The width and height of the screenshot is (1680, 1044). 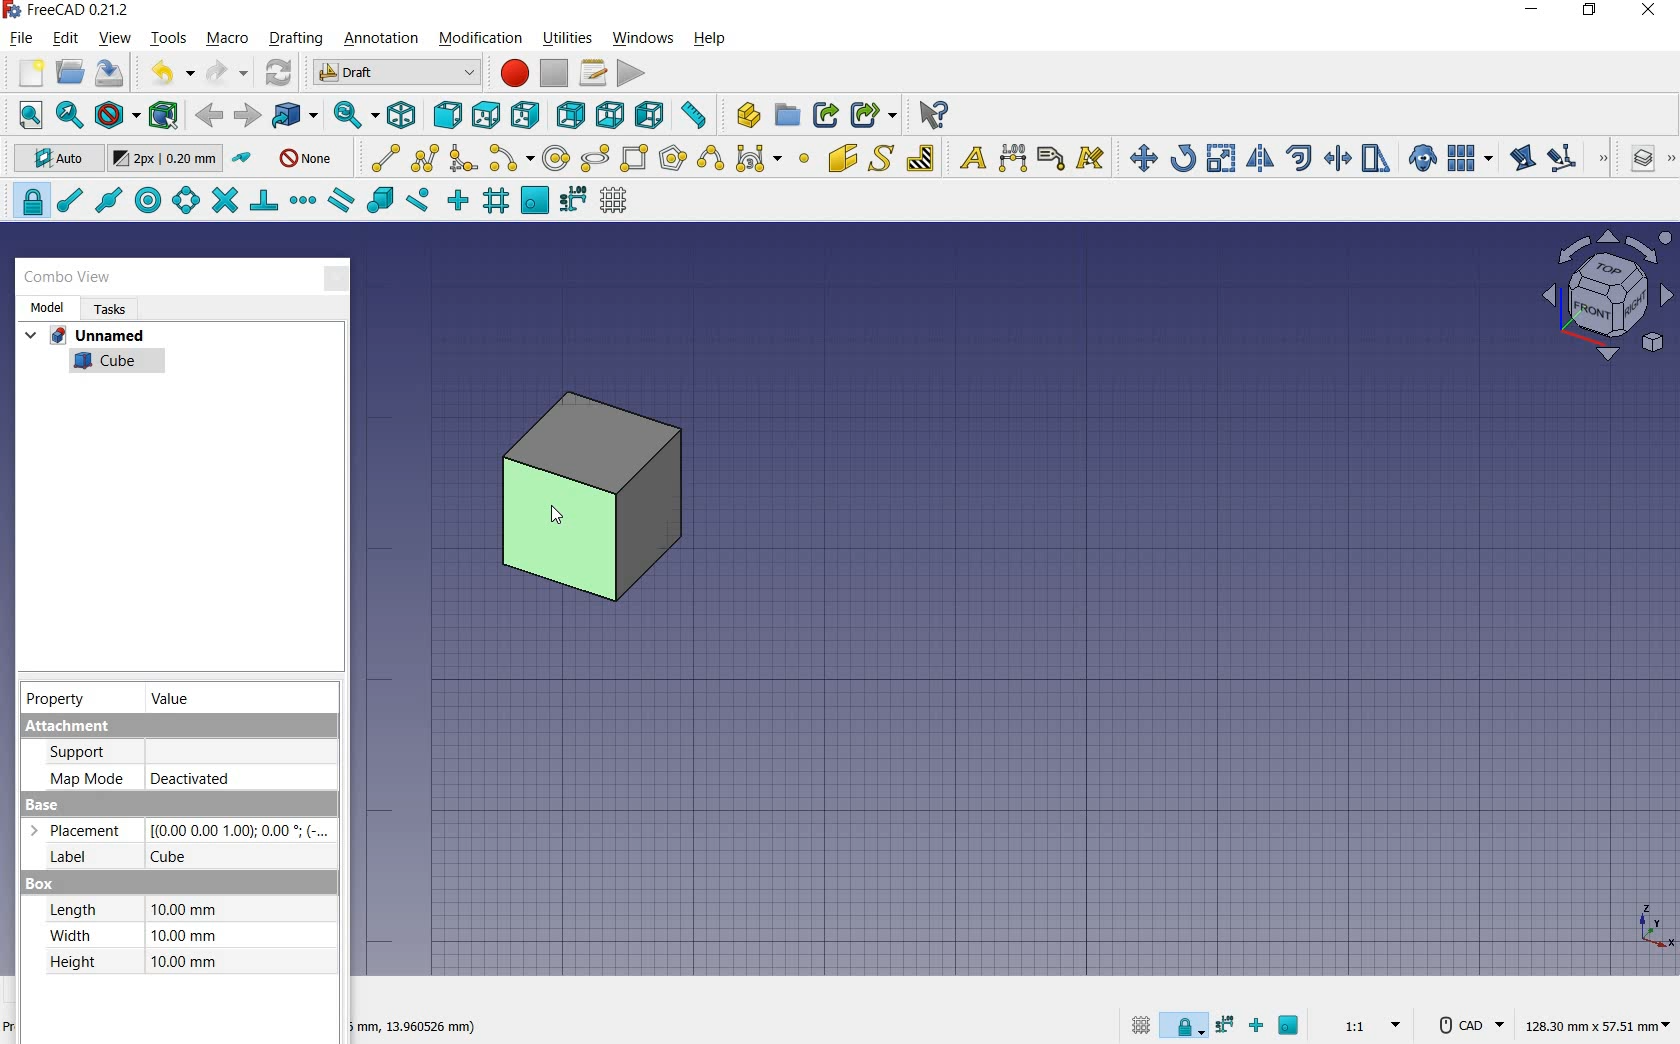 What do you see at coordinates (1646, 12) in the screenshot?
I see `close` at bounding box center [1646, 12].